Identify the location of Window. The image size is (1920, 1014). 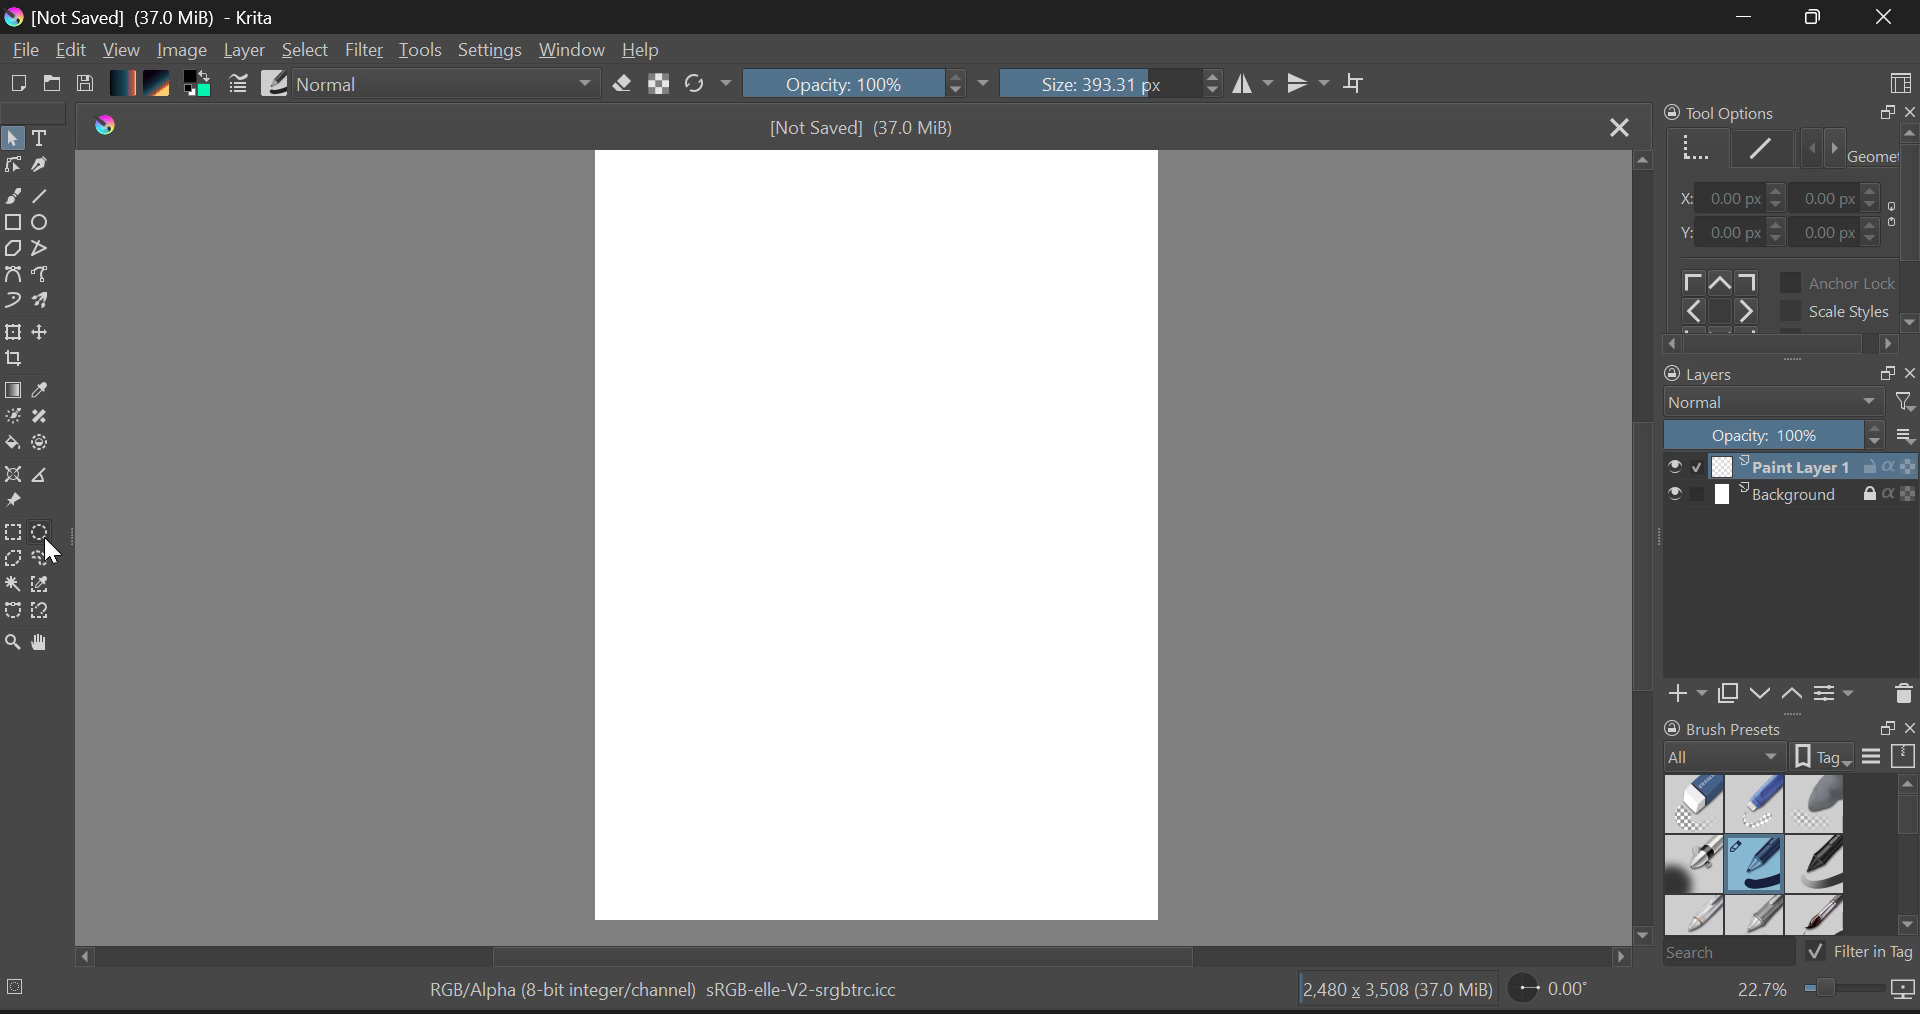
(570, 49).